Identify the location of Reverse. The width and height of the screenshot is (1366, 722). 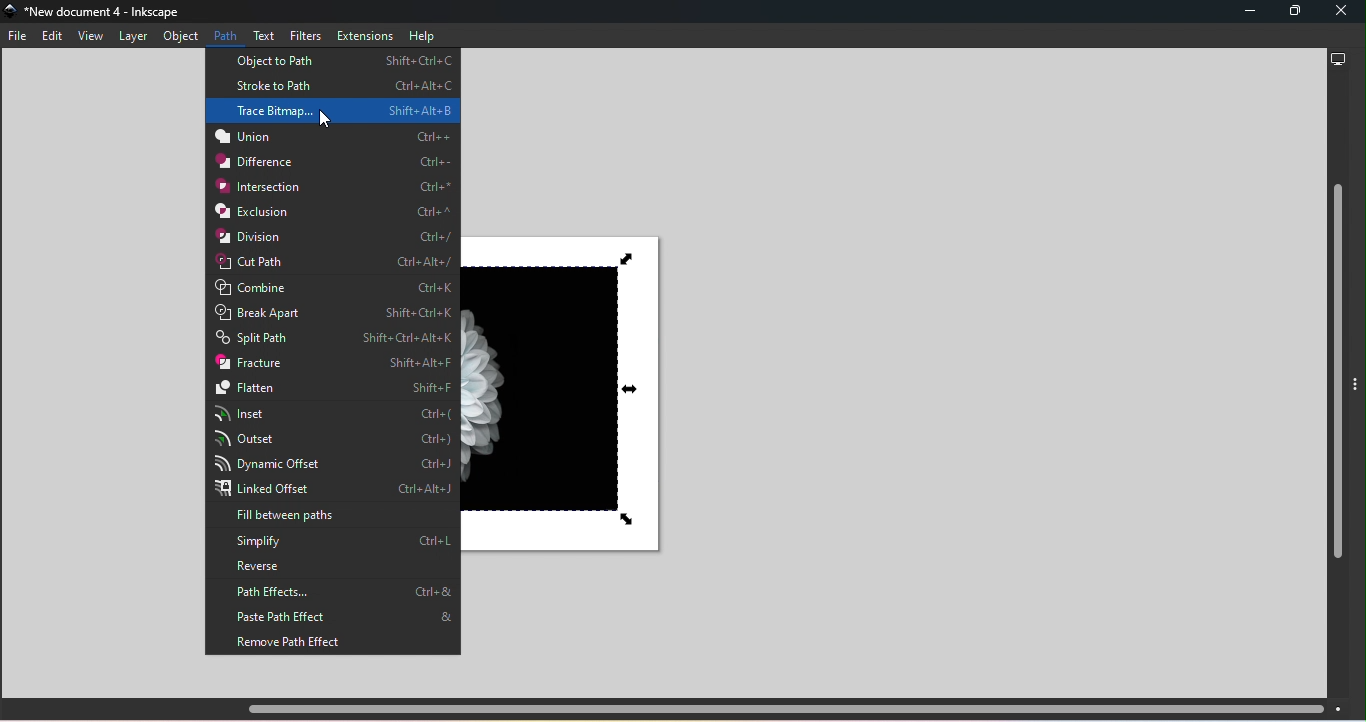
(341, 566).